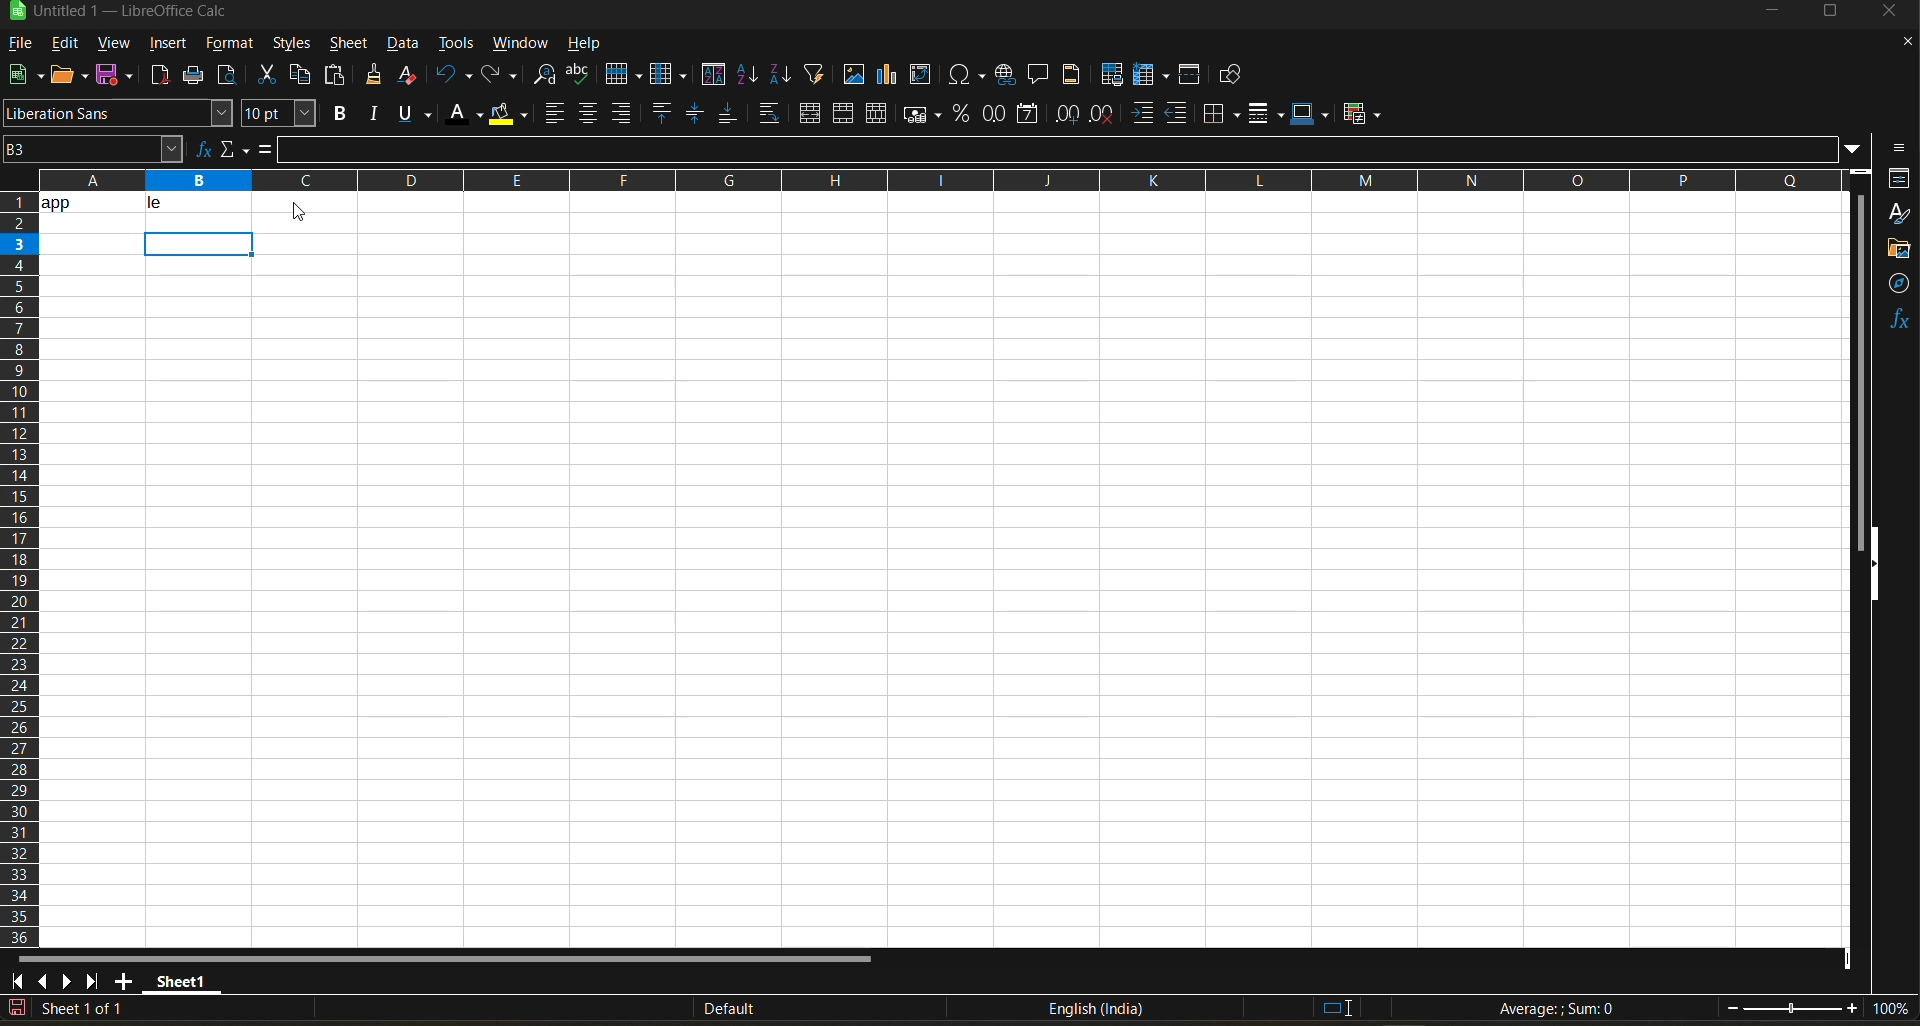 The image size is (1920, 1026). What do you see at coordinates (507, 115) in the screenshot?
I see `background color` at bounding box center [507, 115].